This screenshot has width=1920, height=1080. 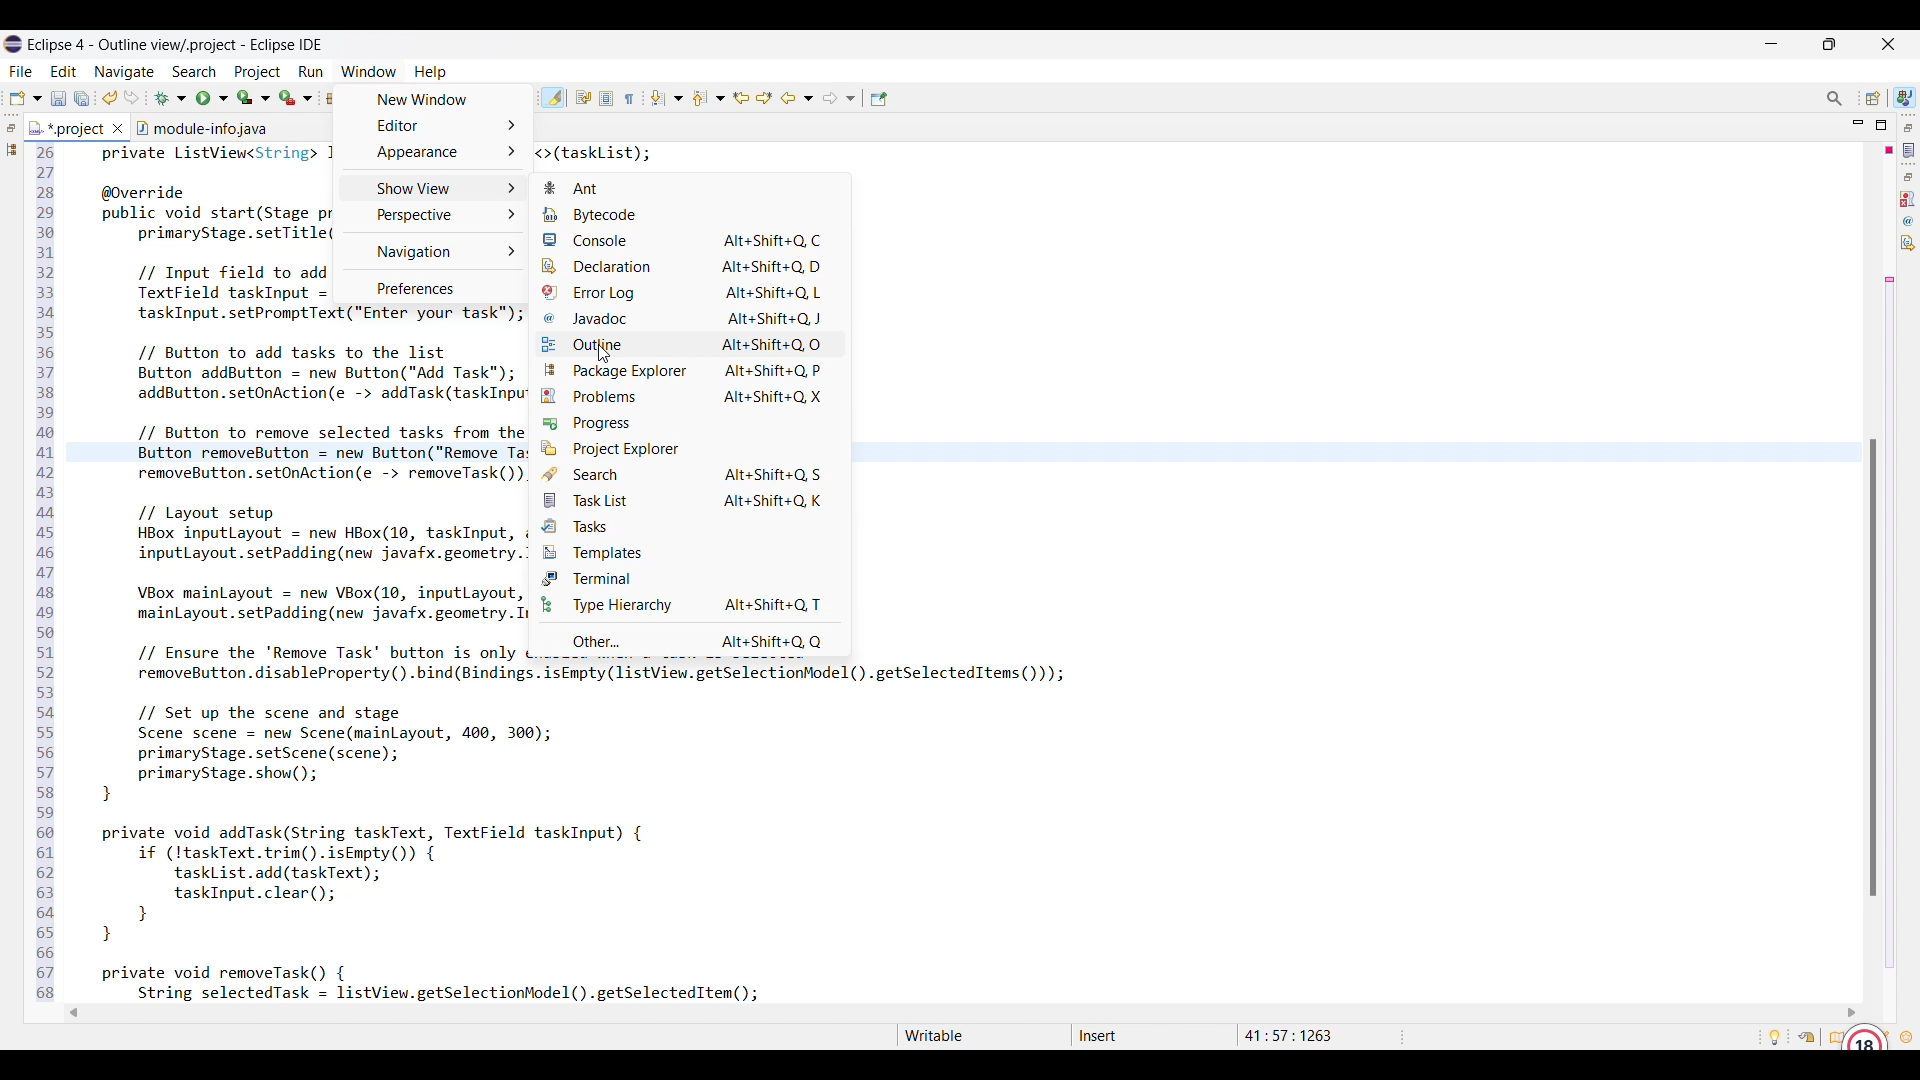 What do you see at coordinates (689, 474) in the screenshot?
I see `Search` at bounding box center [689, 474].